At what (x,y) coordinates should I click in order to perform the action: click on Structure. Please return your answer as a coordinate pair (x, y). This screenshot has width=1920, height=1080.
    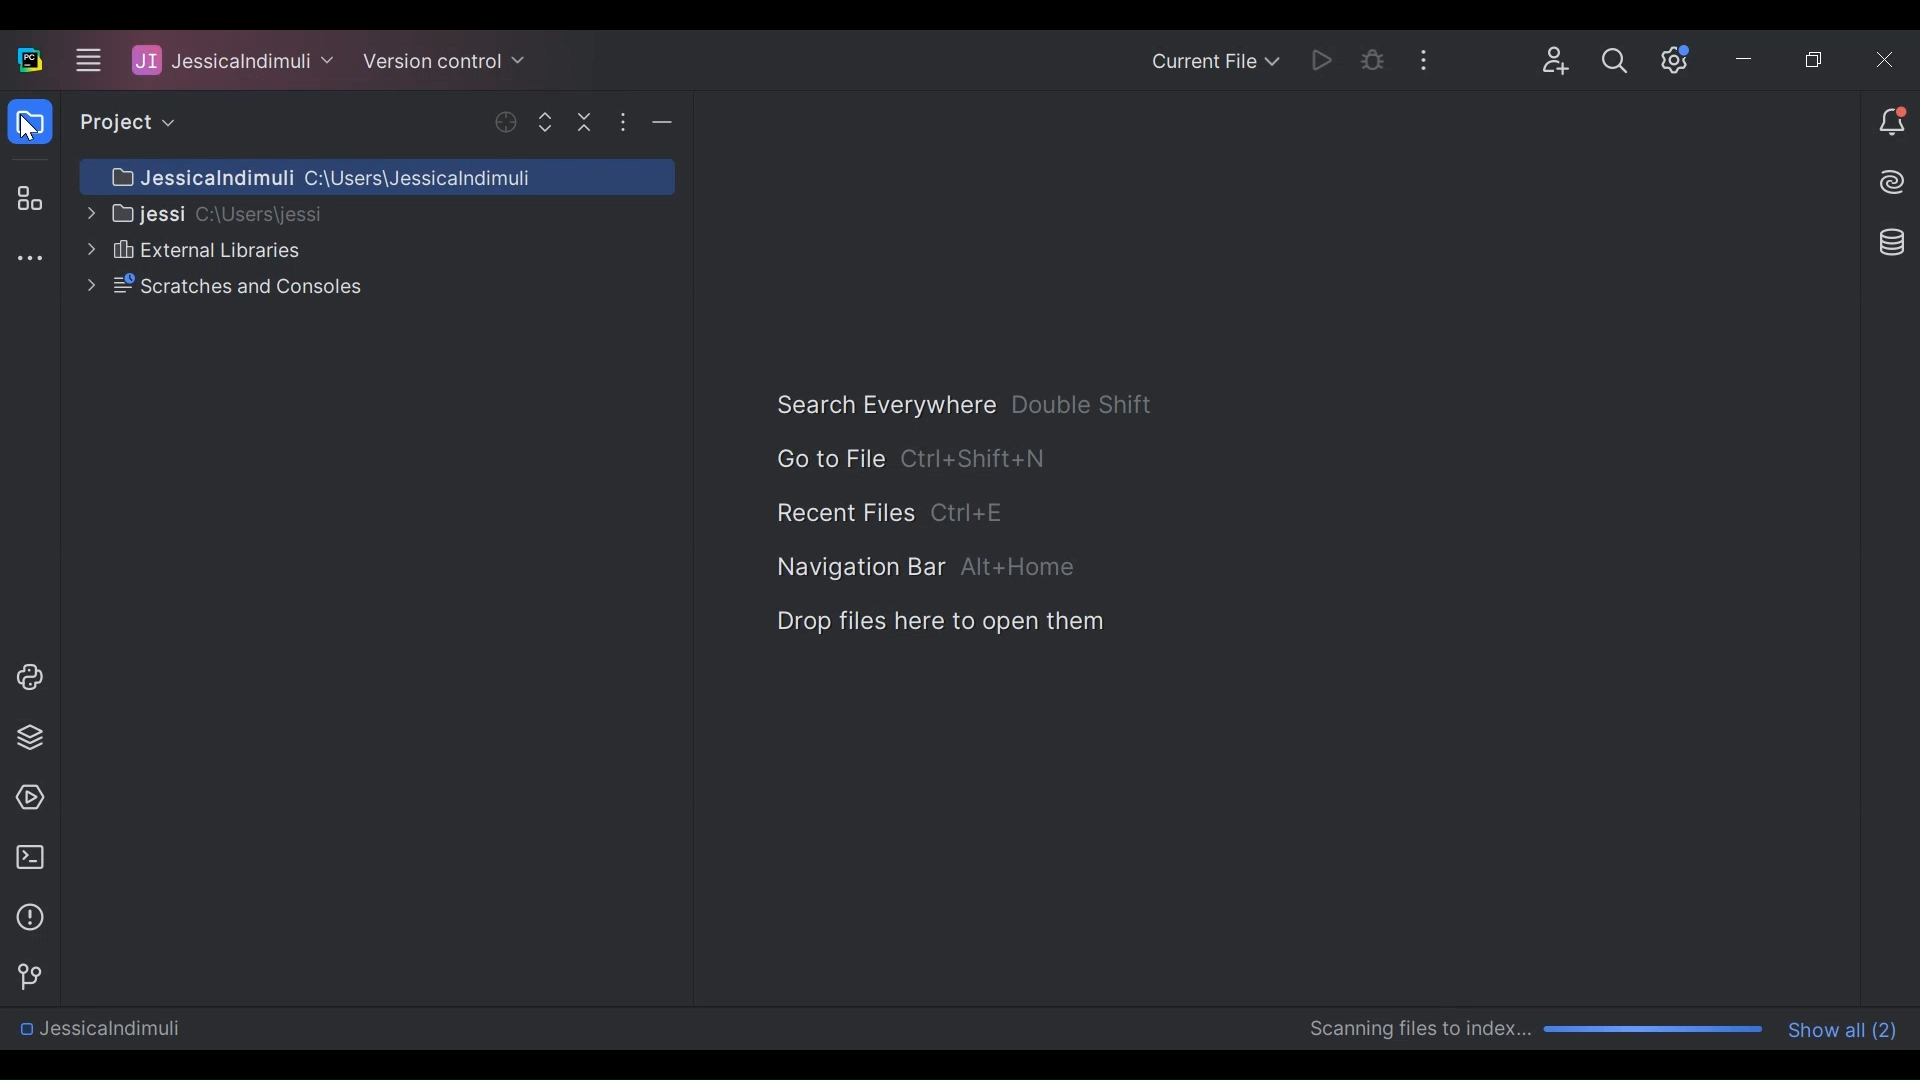
    Looking at the image, I should click on (24, 200).